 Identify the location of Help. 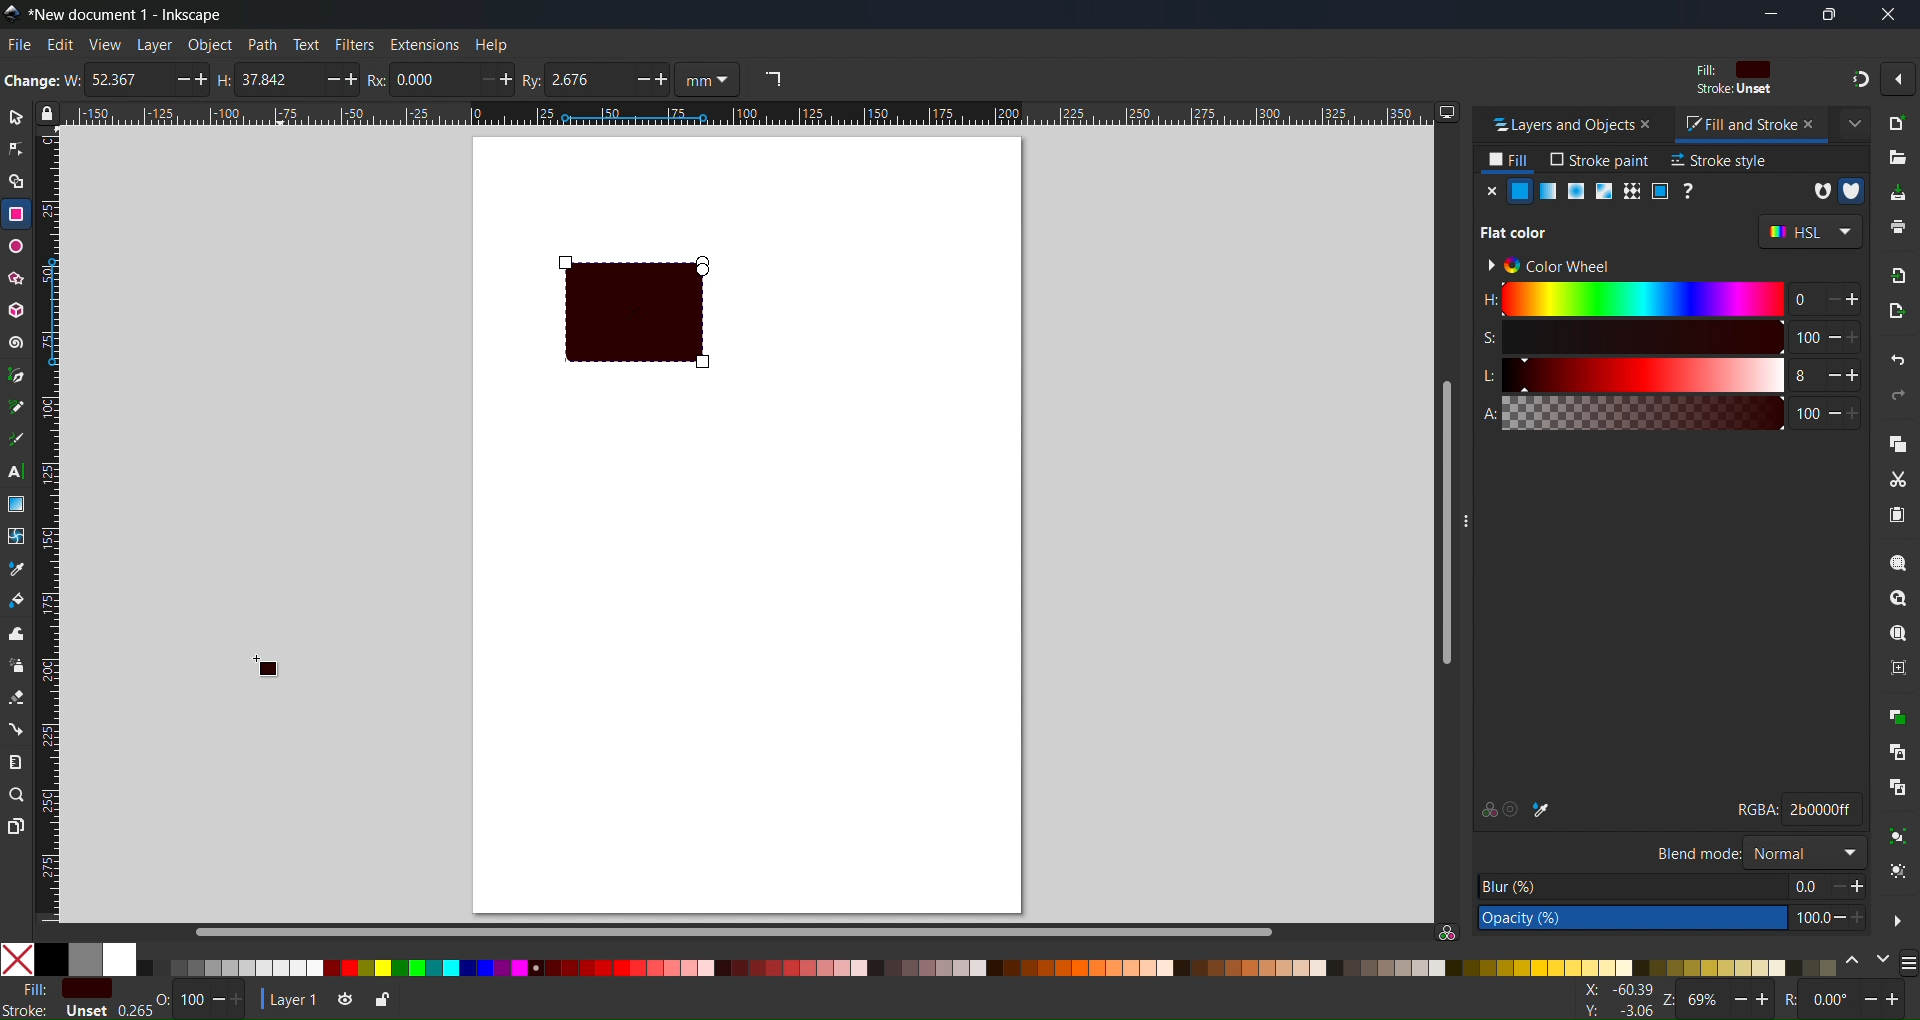
(490, 44).